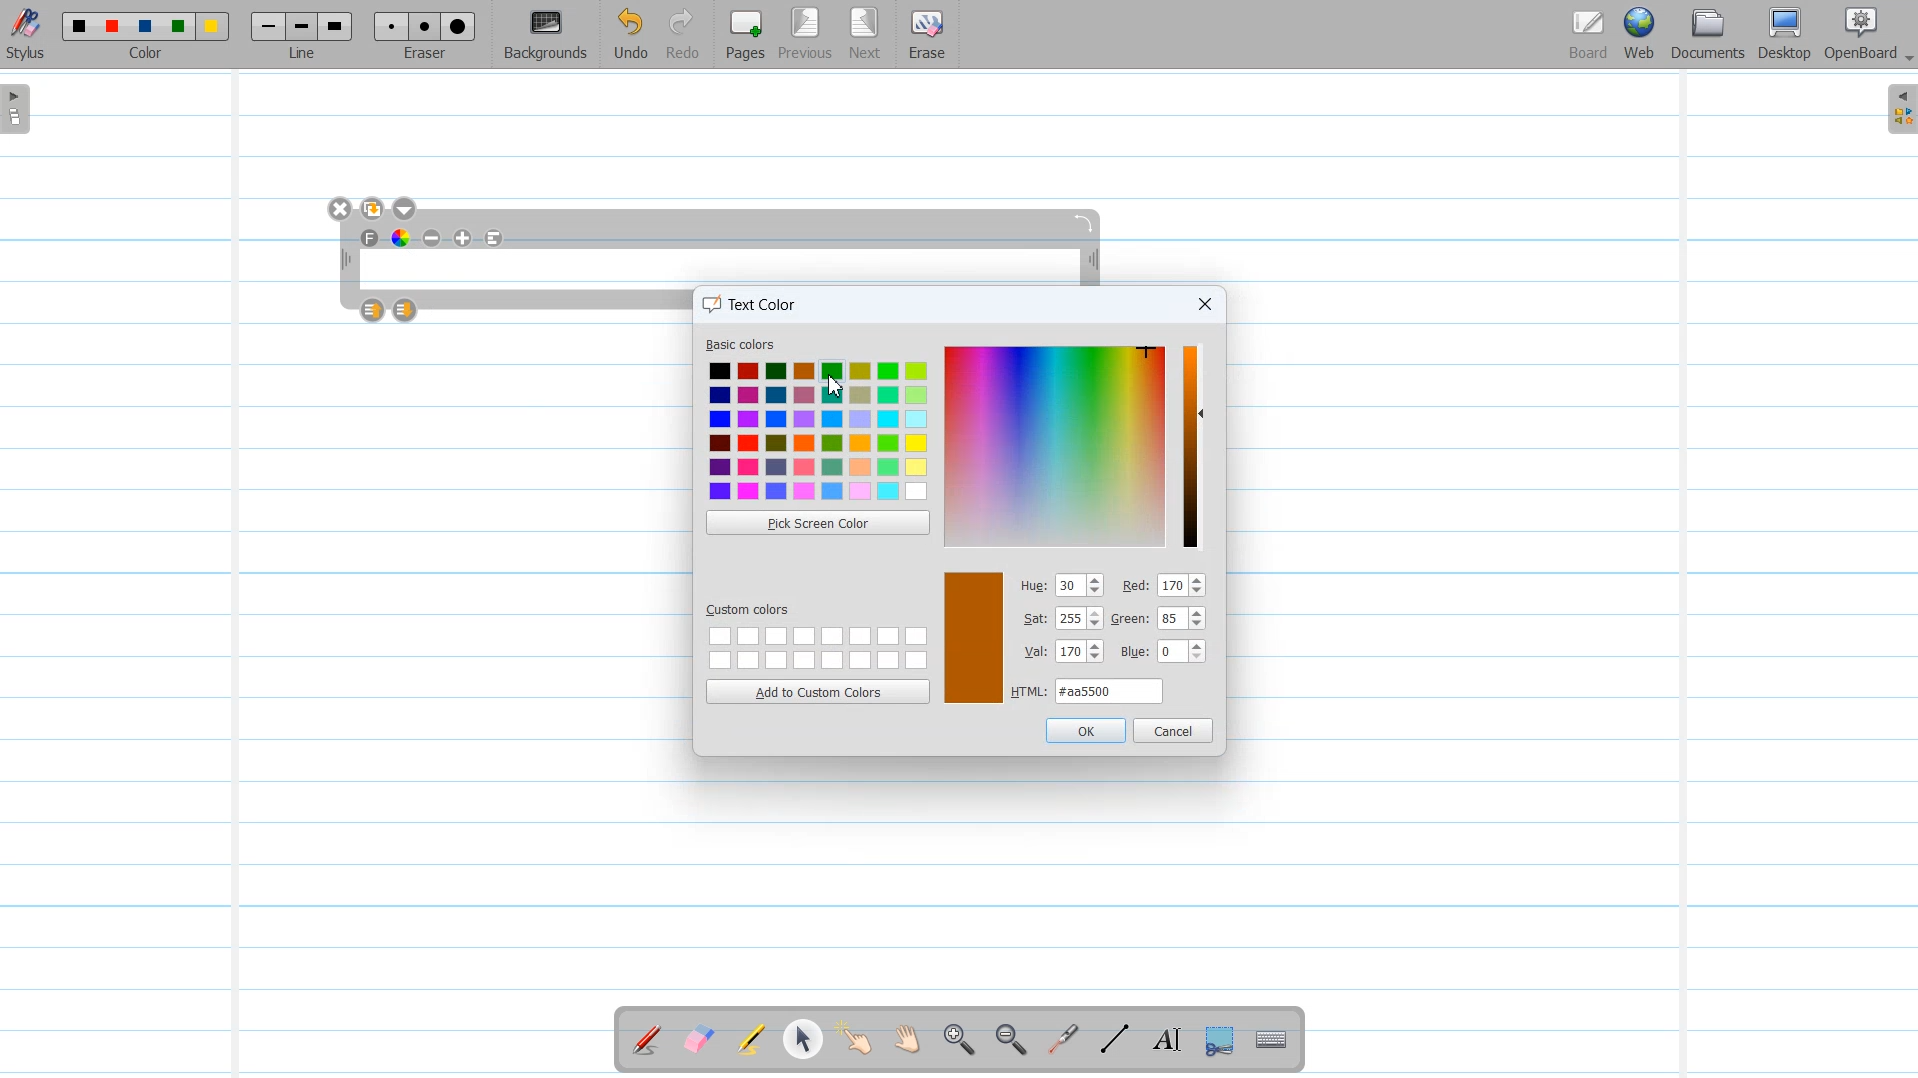 The image size is (1918, 1078). I want to click on Sat adjuster, so click(1062, 619).